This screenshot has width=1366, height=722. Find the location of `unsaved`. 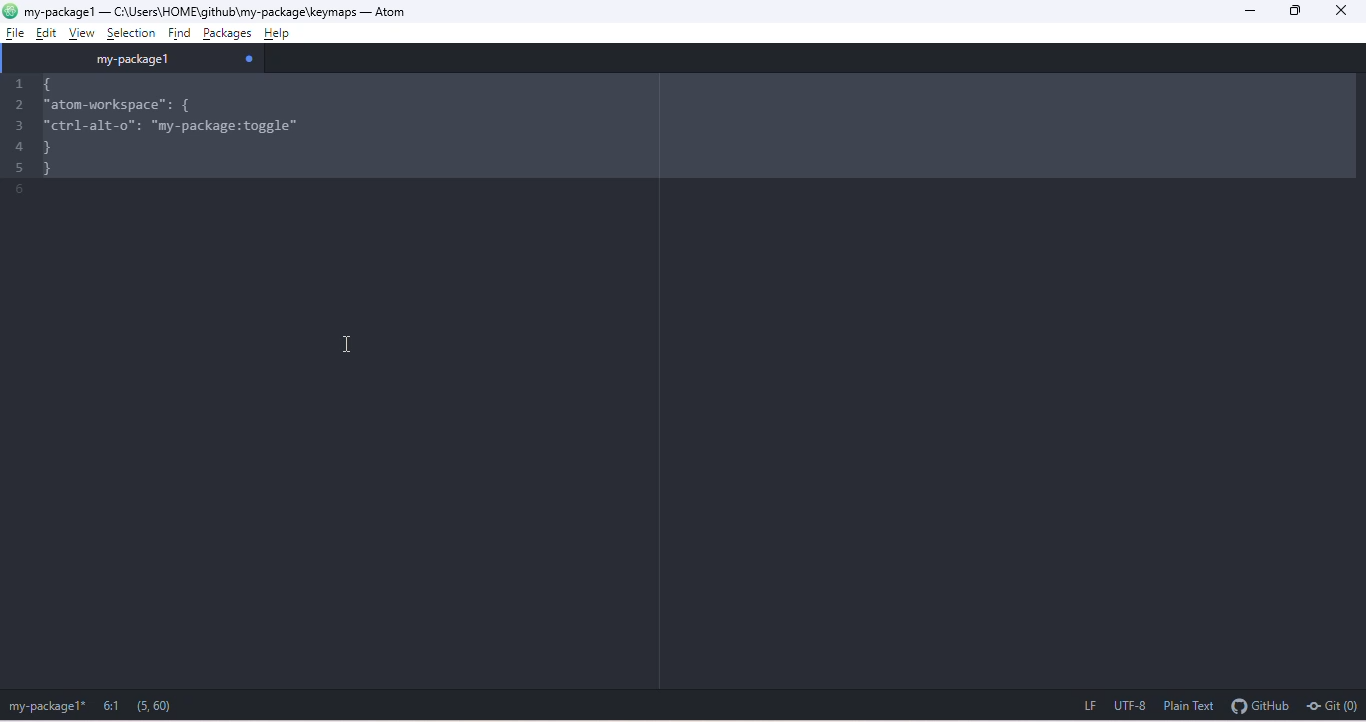

unsaved is located at coordinates (250, 56).